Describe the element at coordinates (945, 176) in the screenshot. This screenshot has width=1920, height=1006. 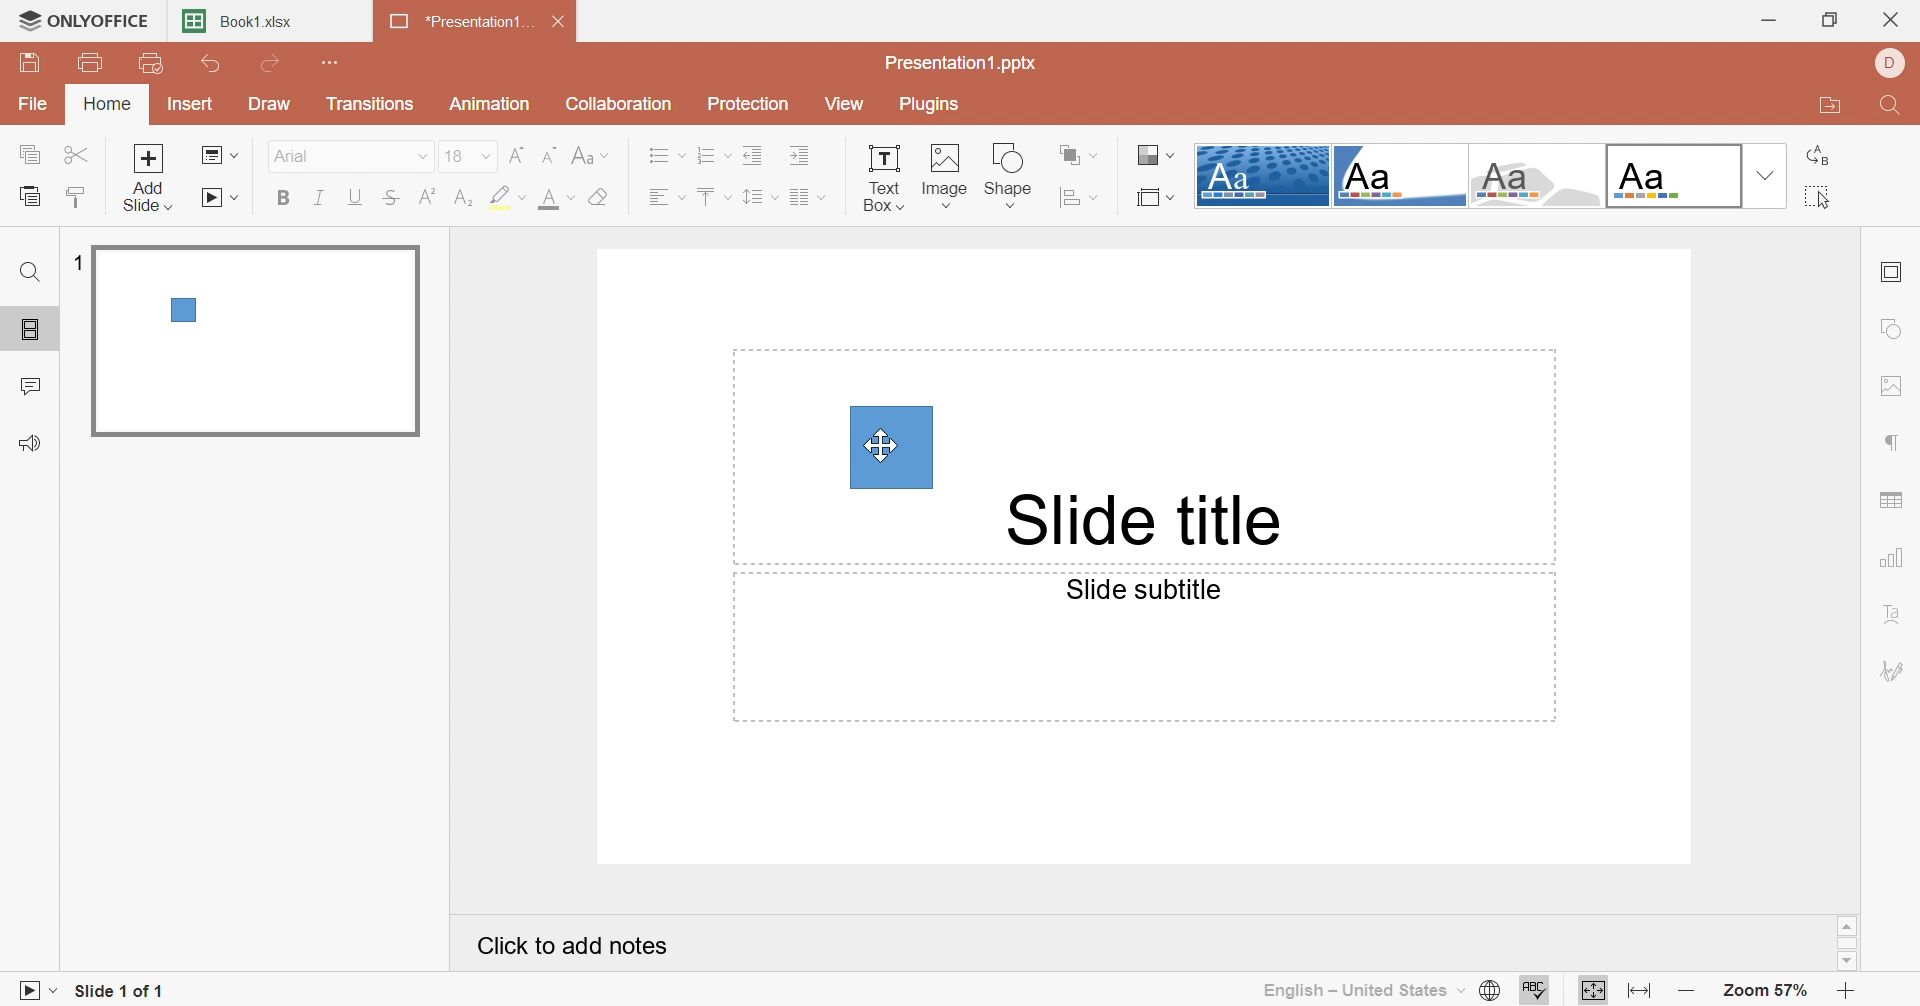
I see `Image` at that location.